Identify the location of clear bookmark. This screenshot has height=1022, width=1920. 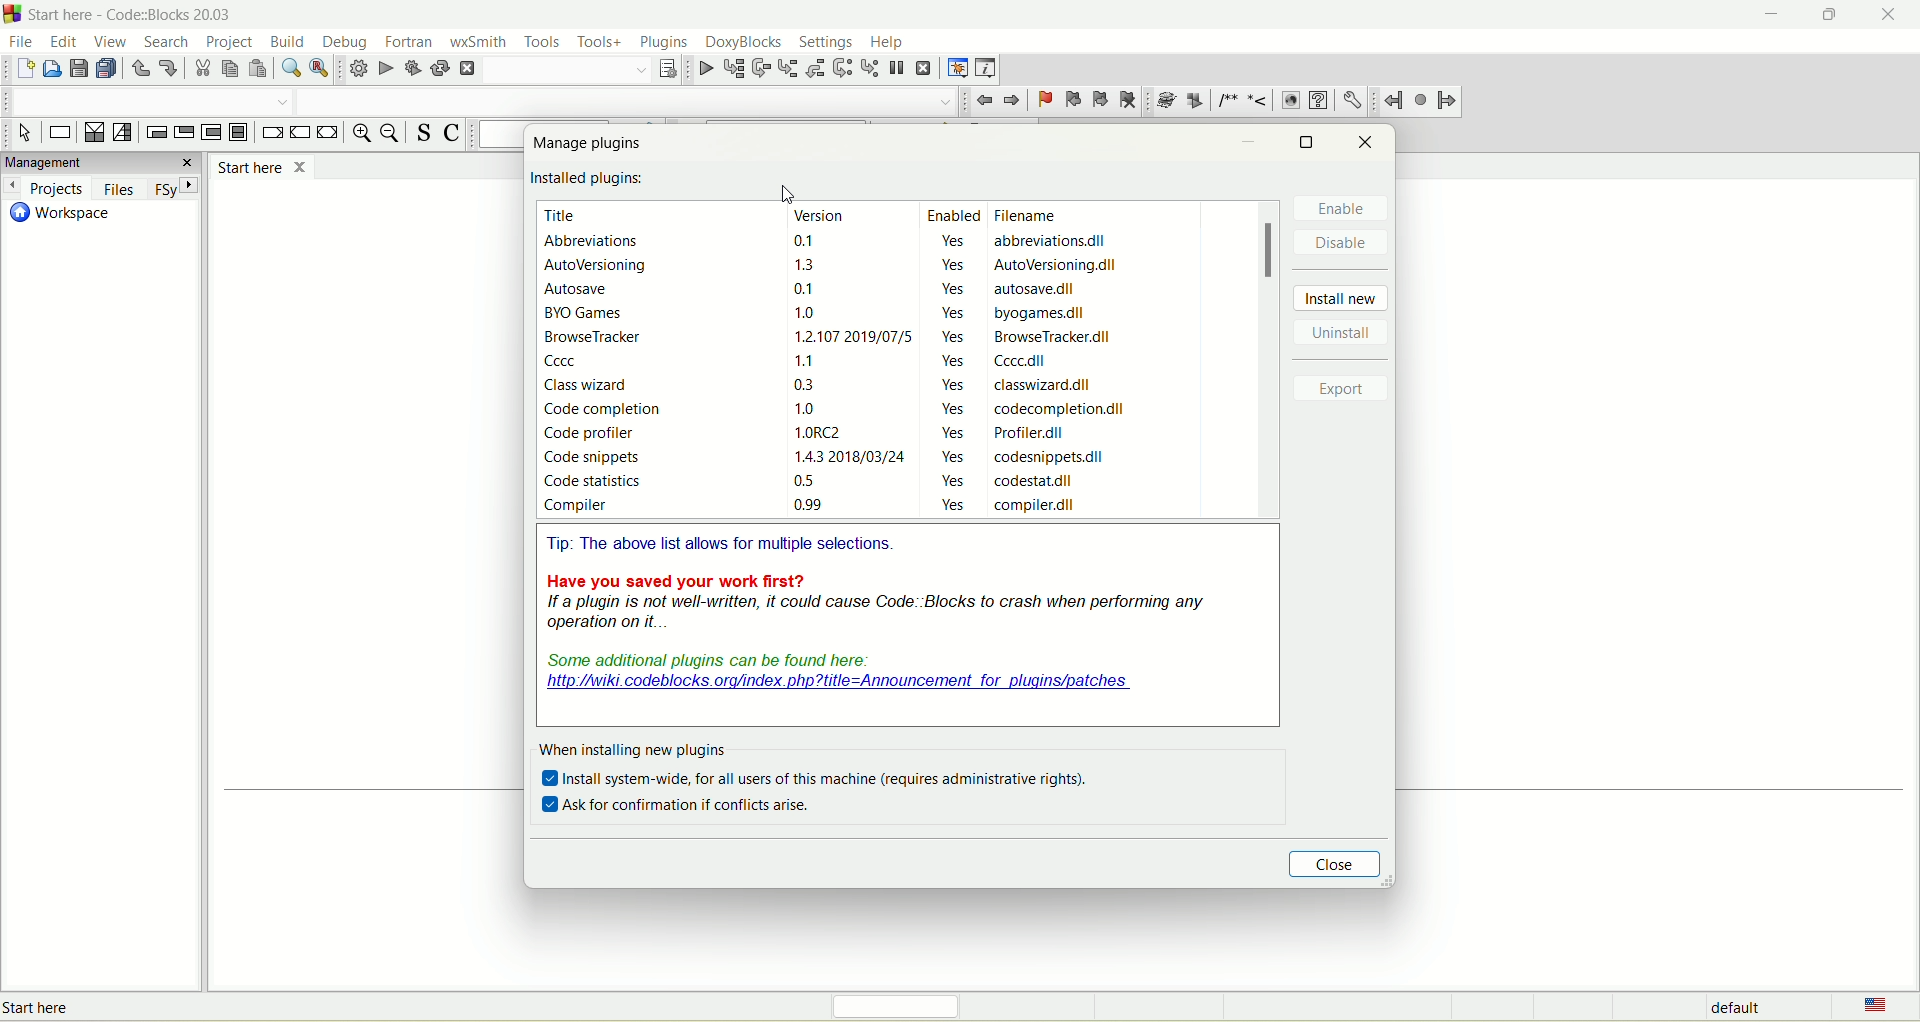
(1128, 99).